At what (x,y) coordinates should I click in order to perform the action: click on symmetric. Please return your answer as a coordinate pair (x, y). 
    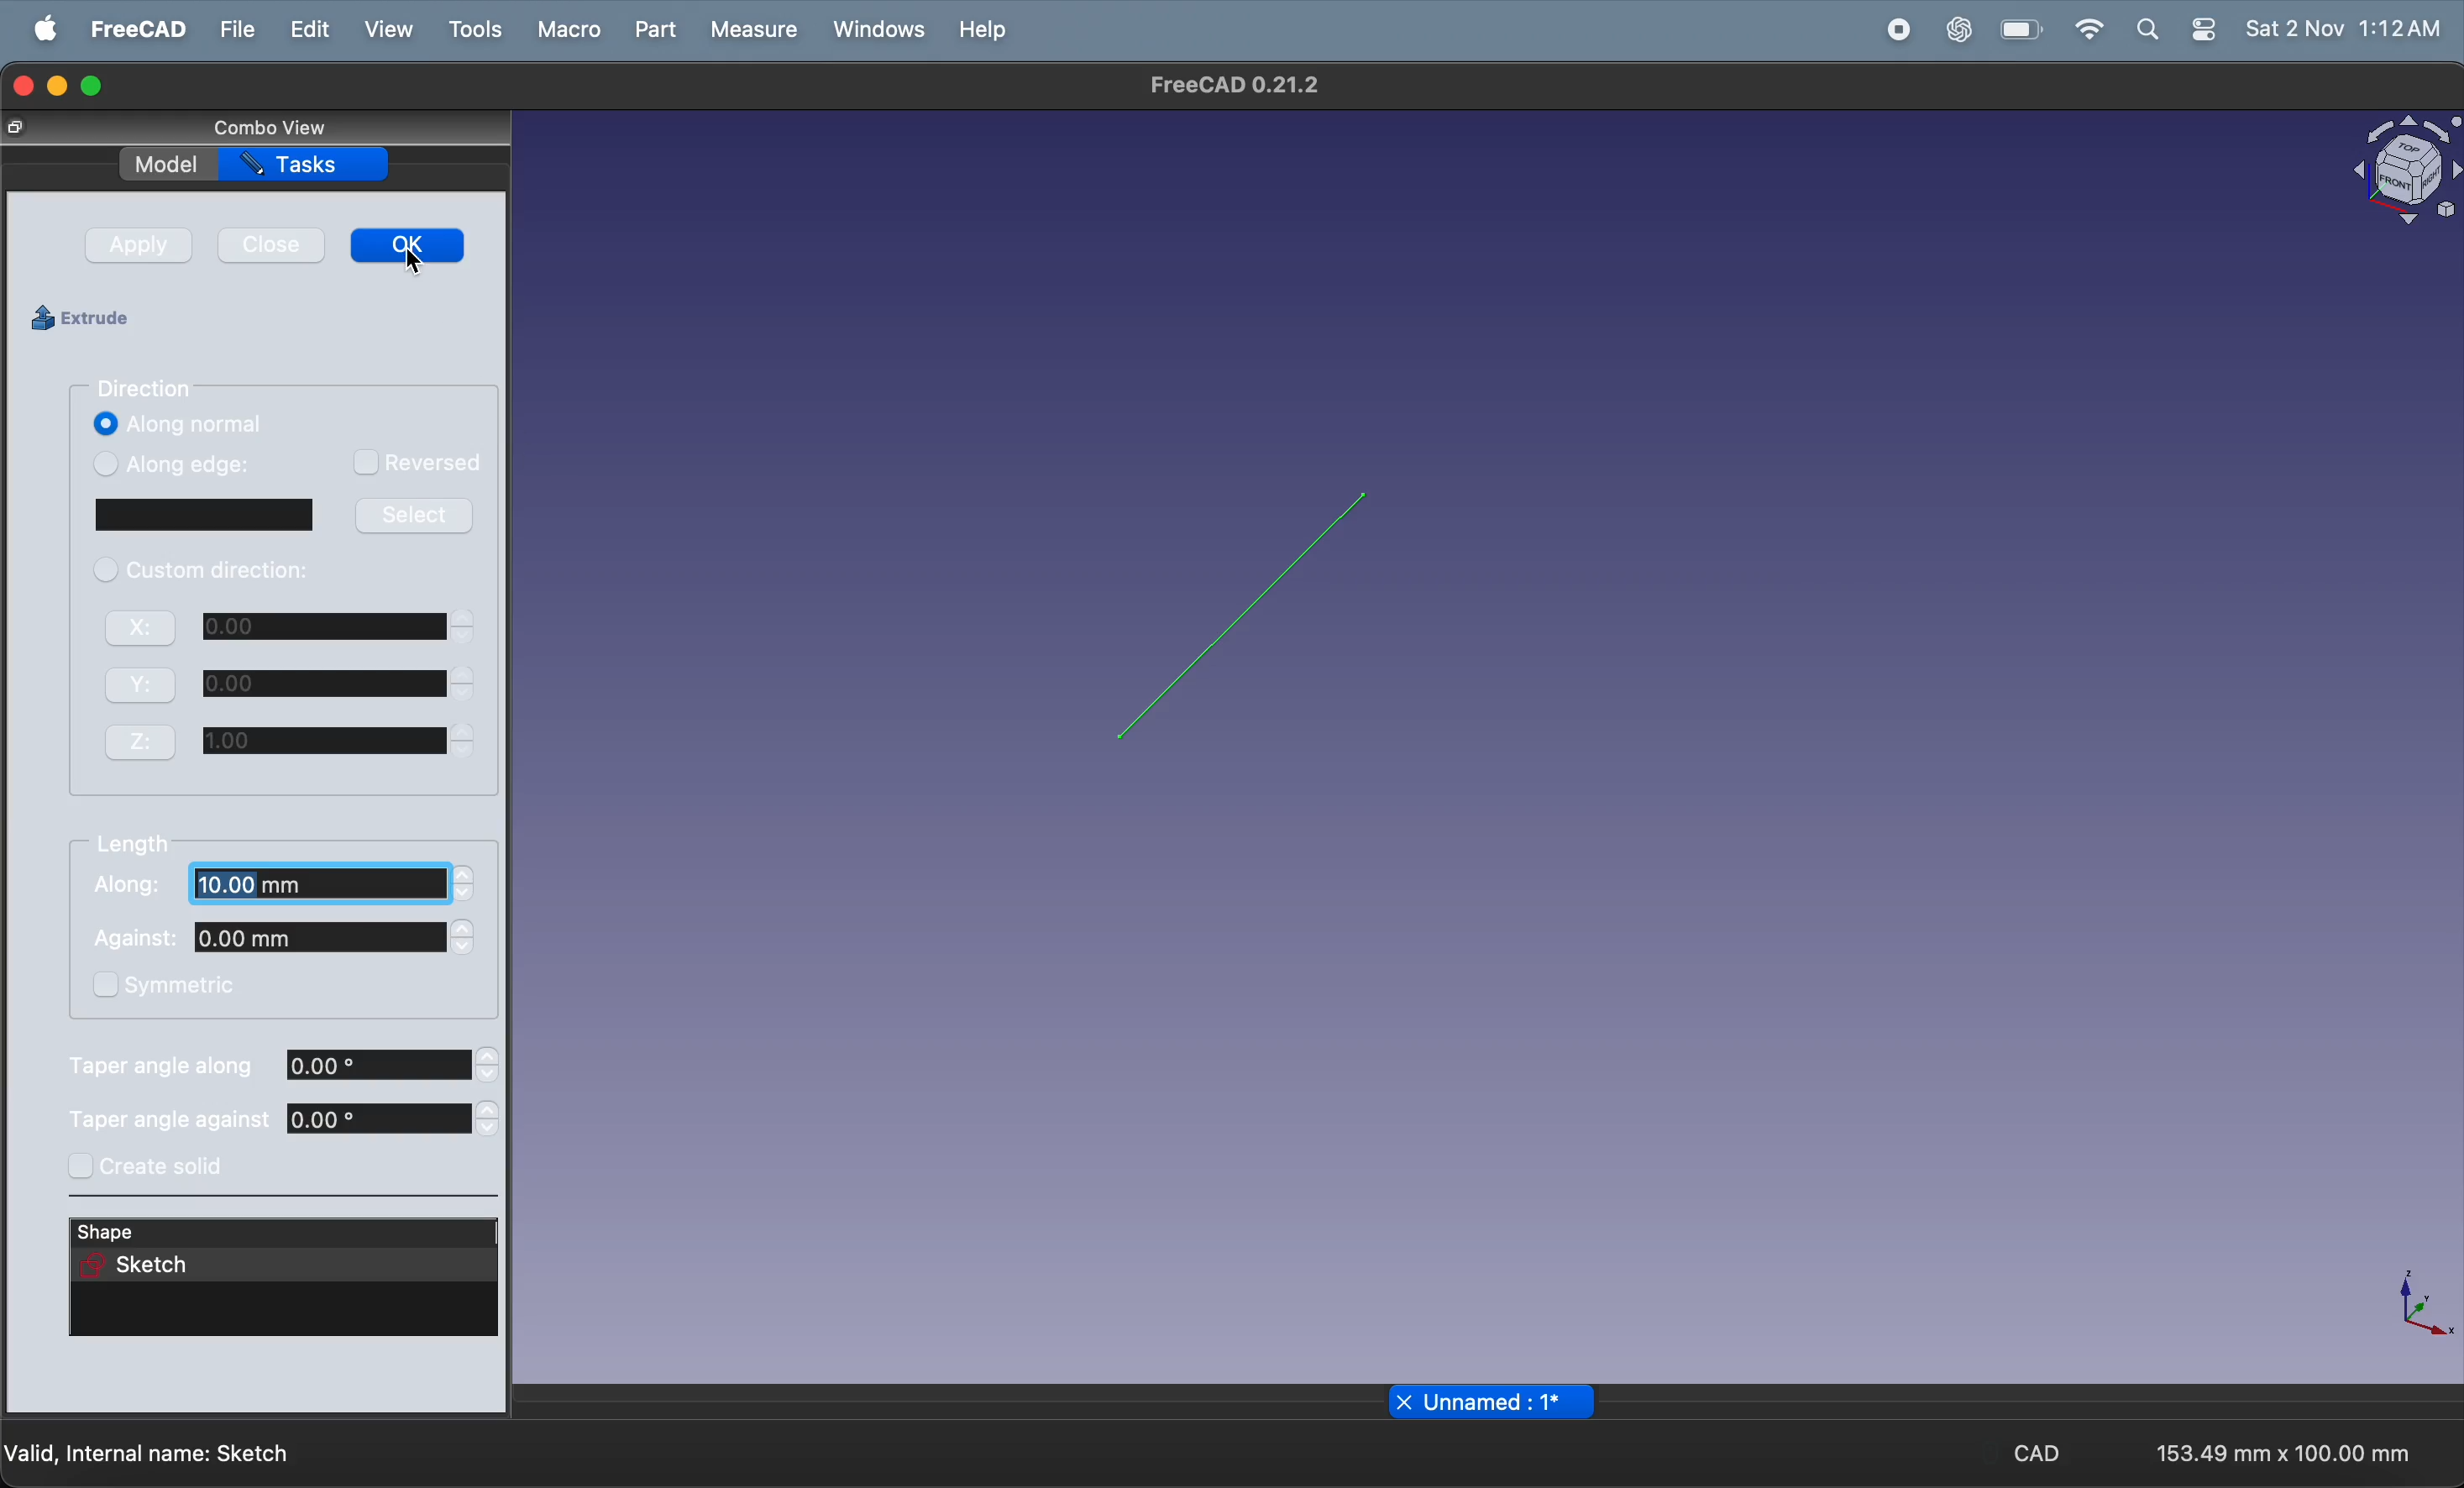
    Looking at the image, I should click on (175, 986).